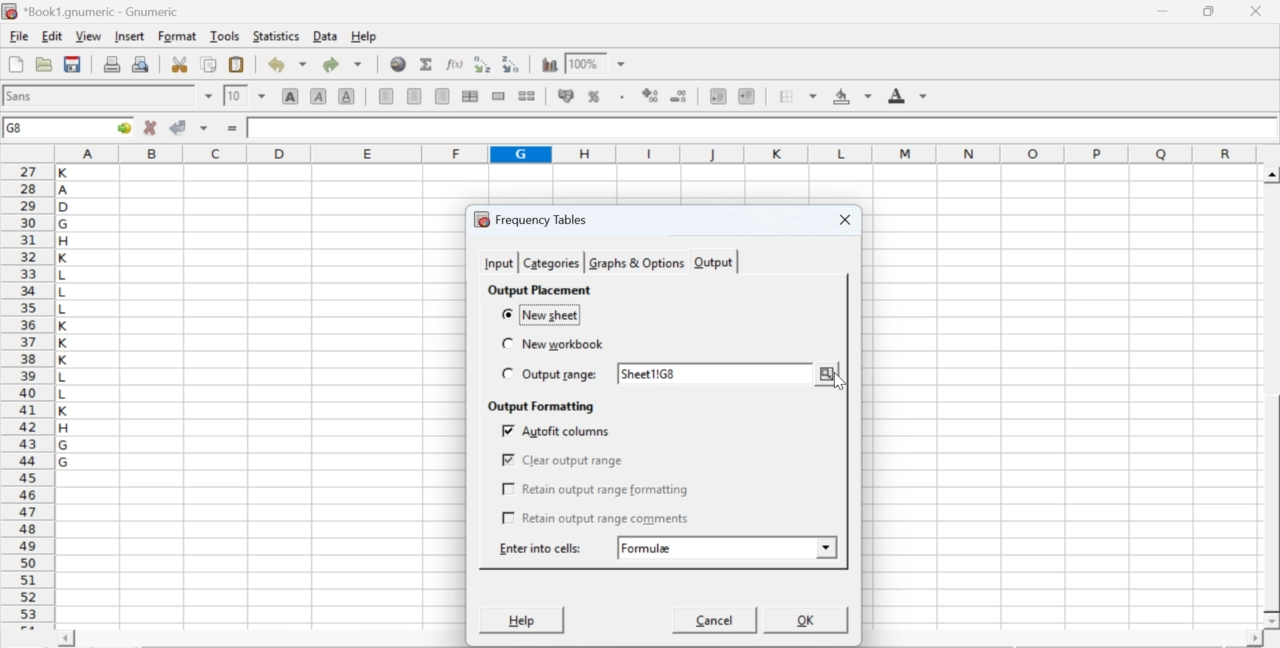 The height and width of the screenshot is (648, 1280). What do you see at coordinates (551, 375) in the screenshot?
I see `output range:` at bounding box center [551, 375].